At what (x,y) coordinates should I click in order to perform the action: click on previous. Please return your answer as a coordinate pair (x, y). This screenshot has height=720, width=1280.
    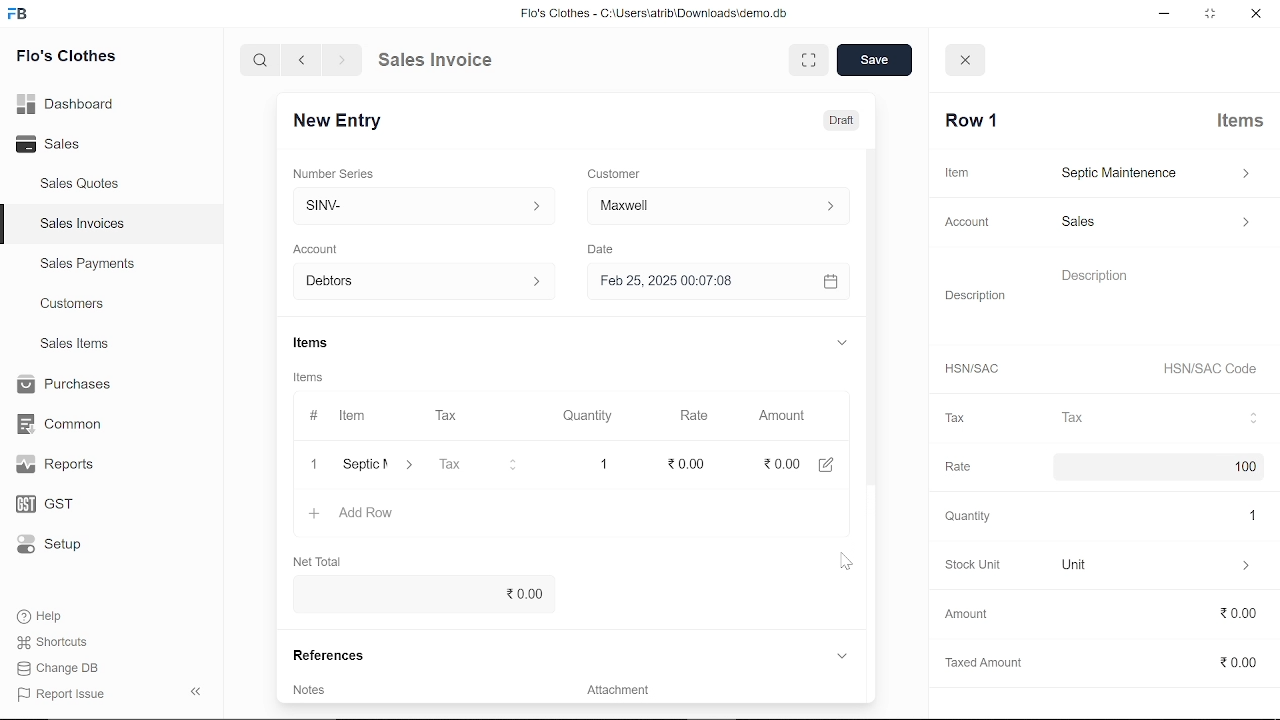
    Looking at the image, I should click on (303, 60).